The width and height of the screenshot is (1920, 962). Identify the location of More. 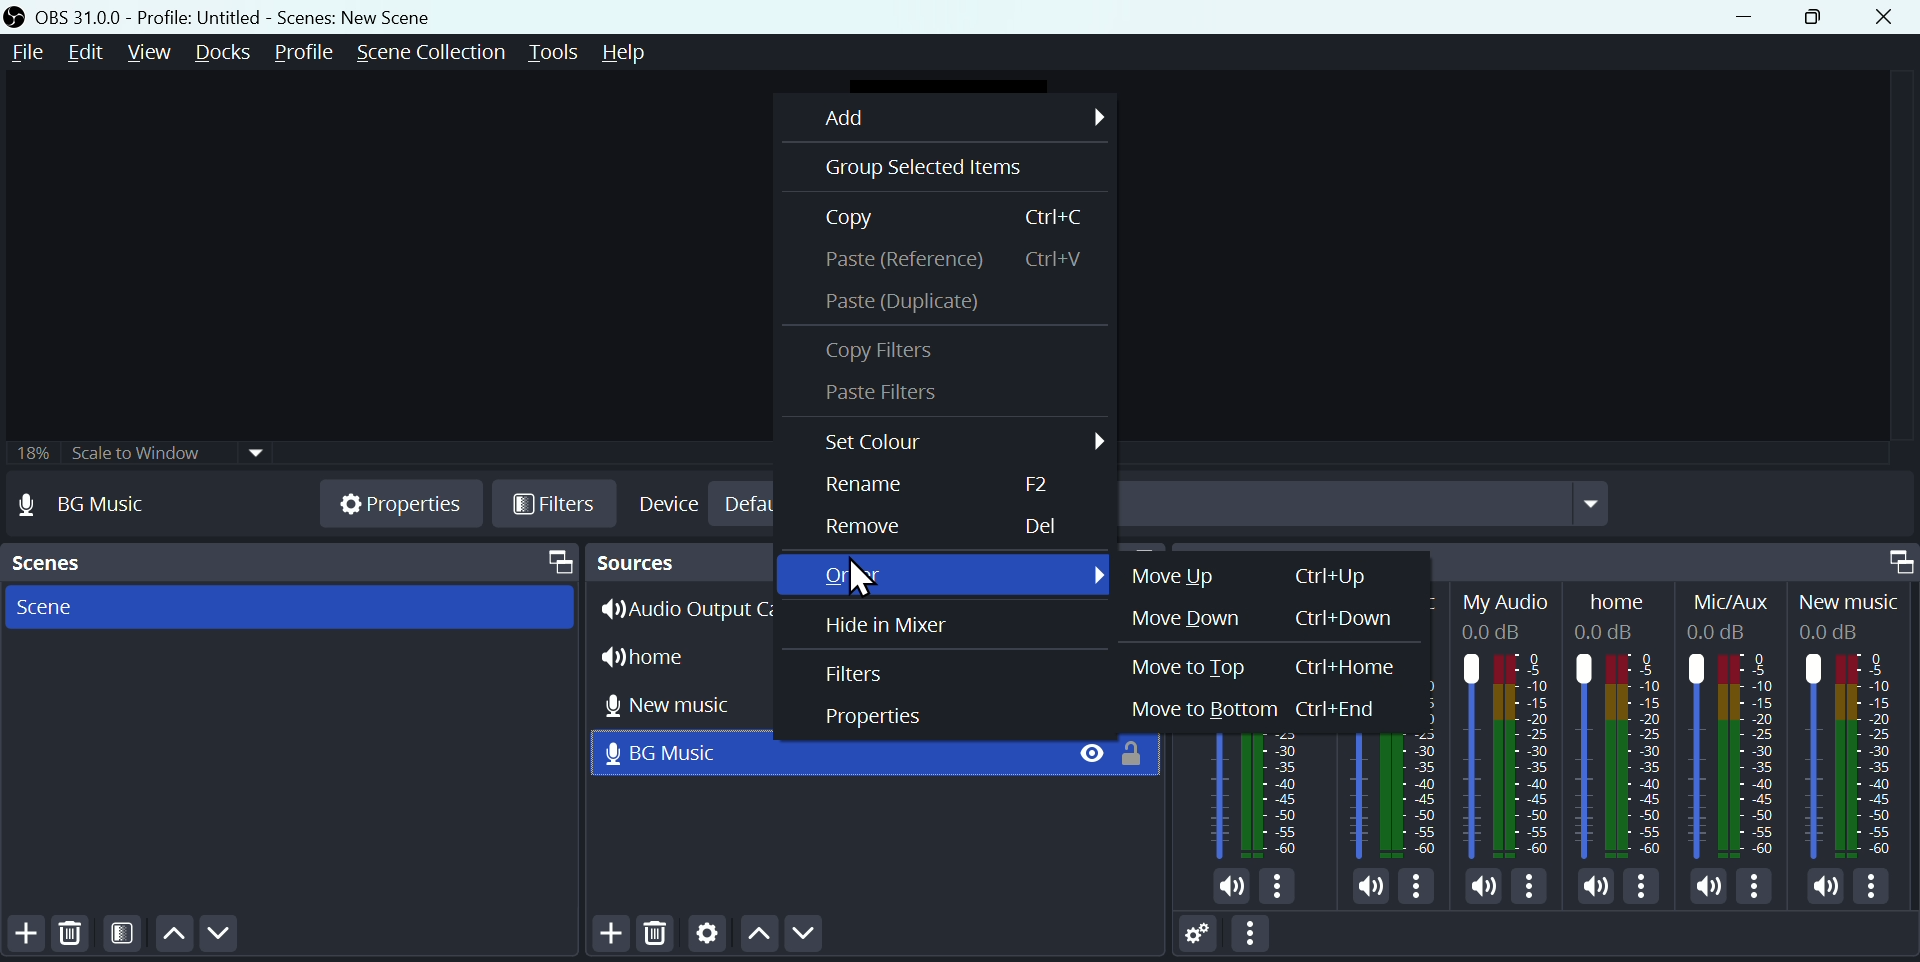
(1762, 891).